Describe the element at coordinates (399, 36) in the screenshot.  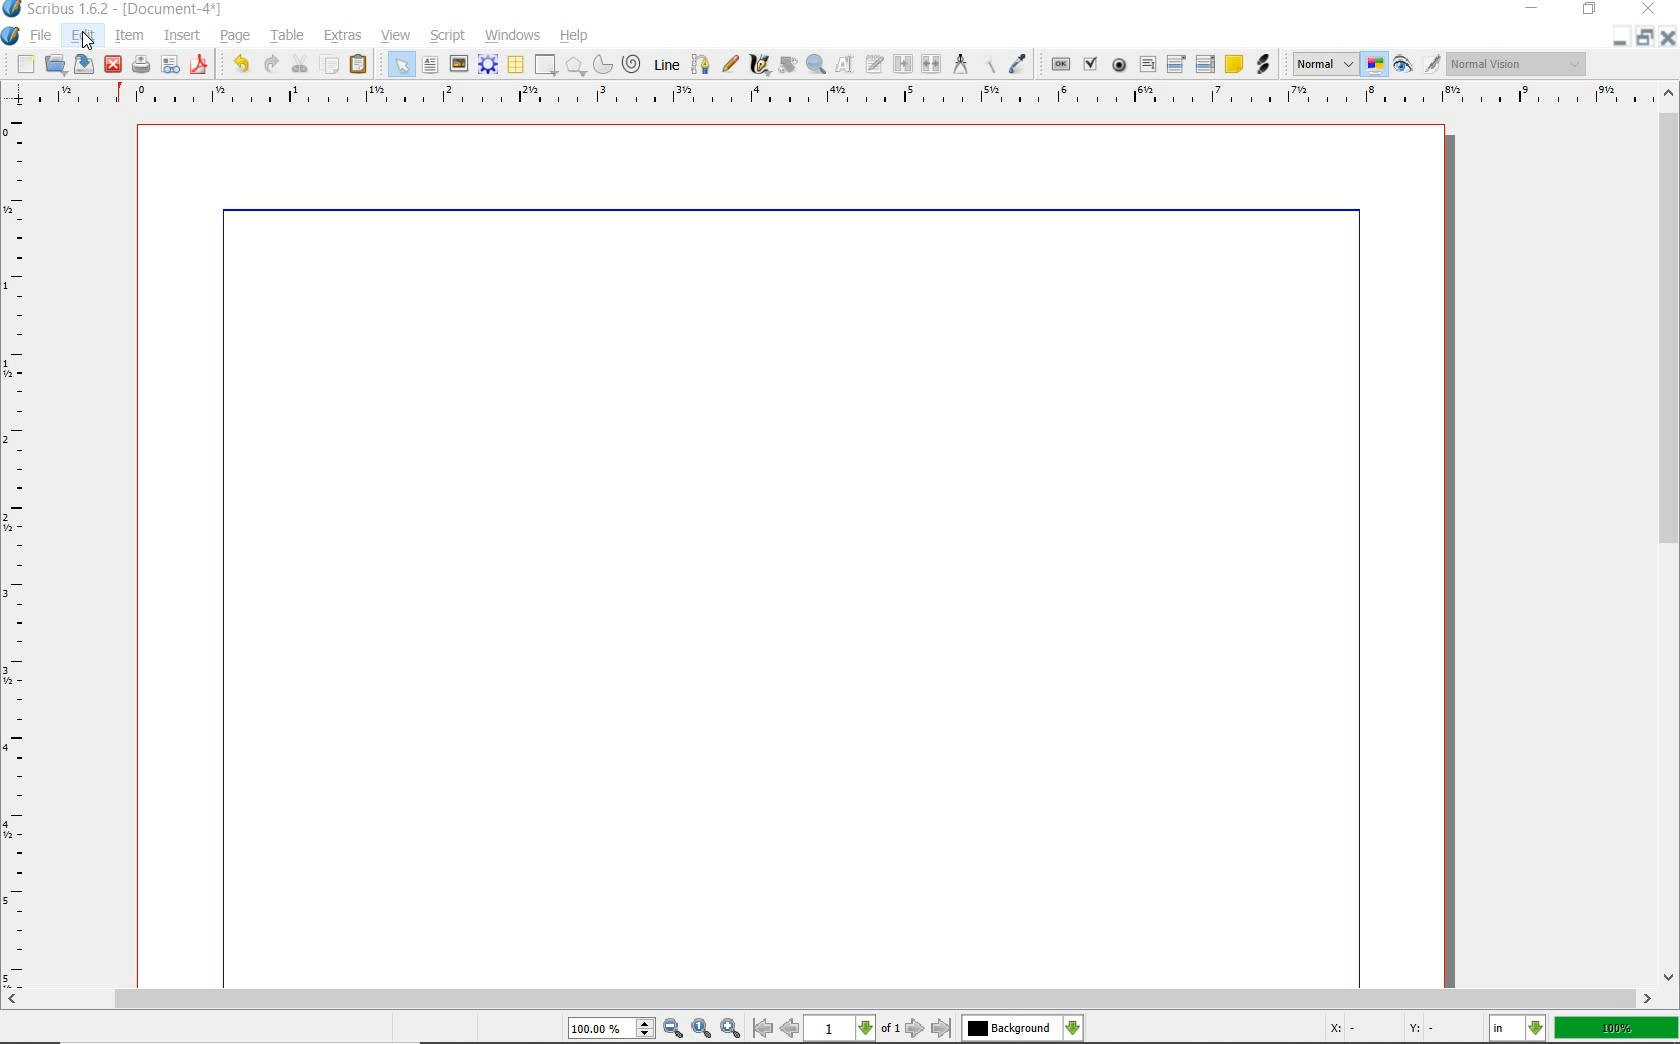
I see `view` at that location.